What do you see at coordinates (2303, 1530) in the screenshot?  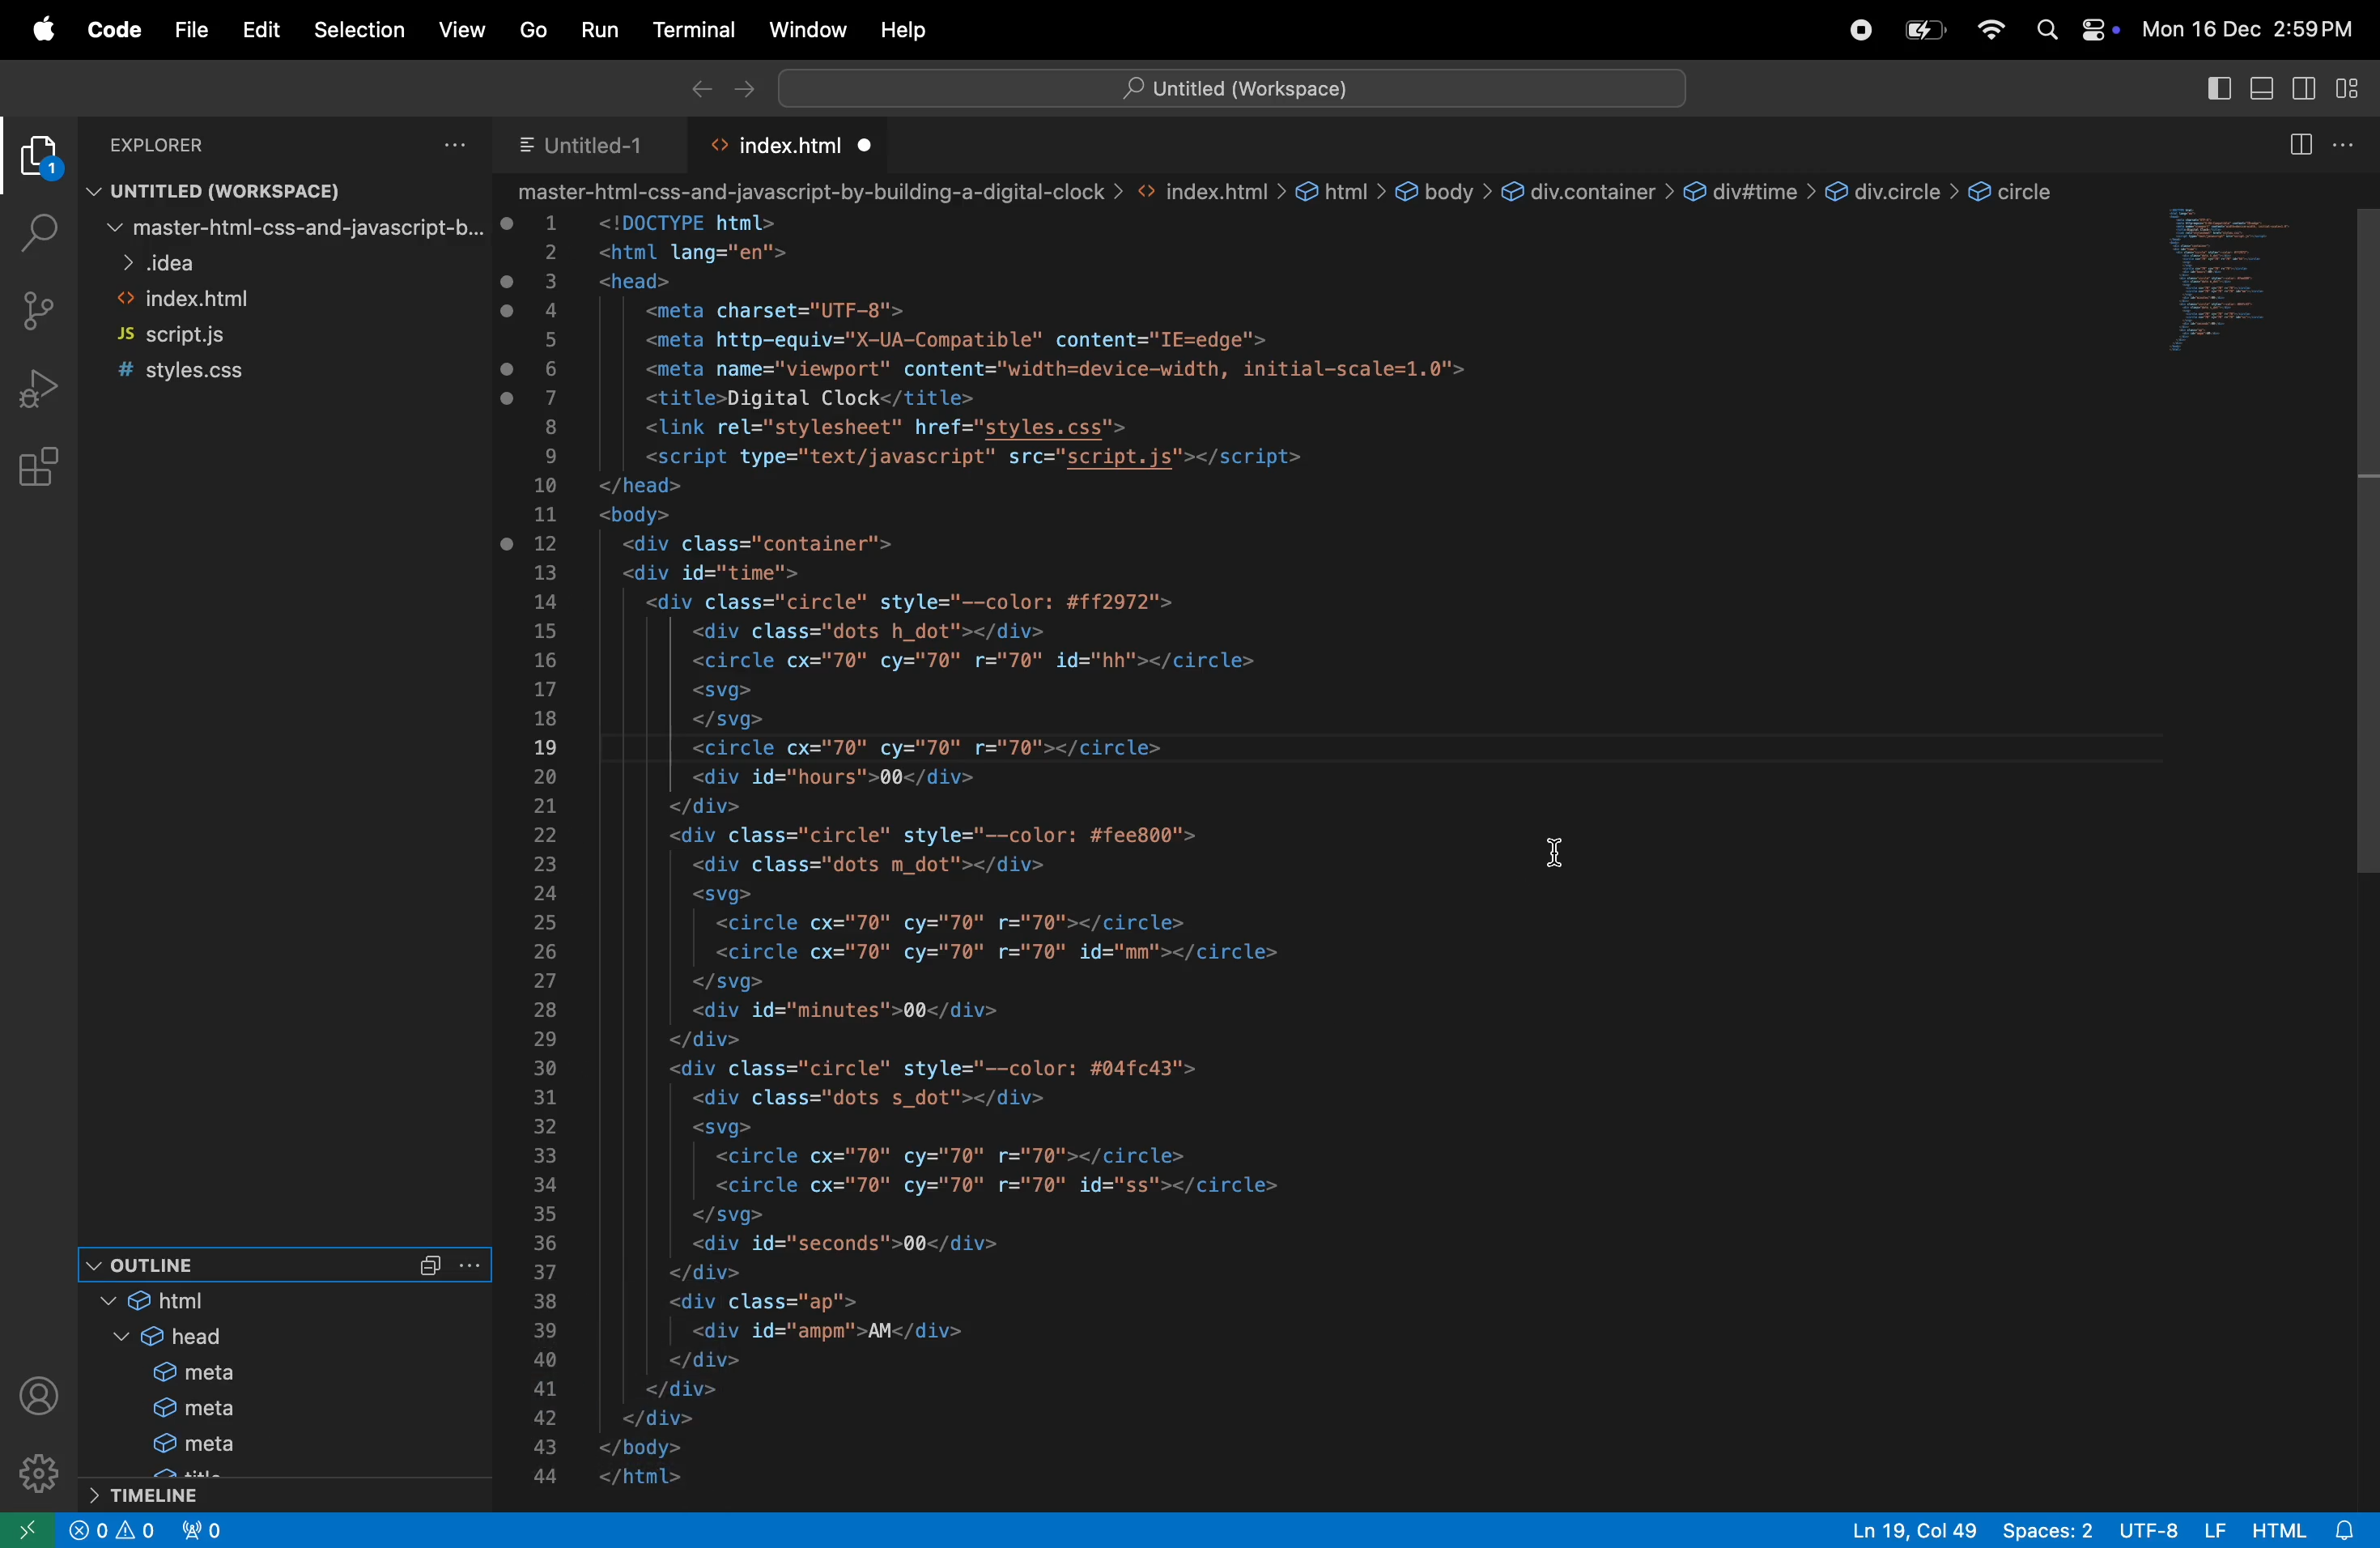 I see `html alert` at bounding box center [2303, 1530].